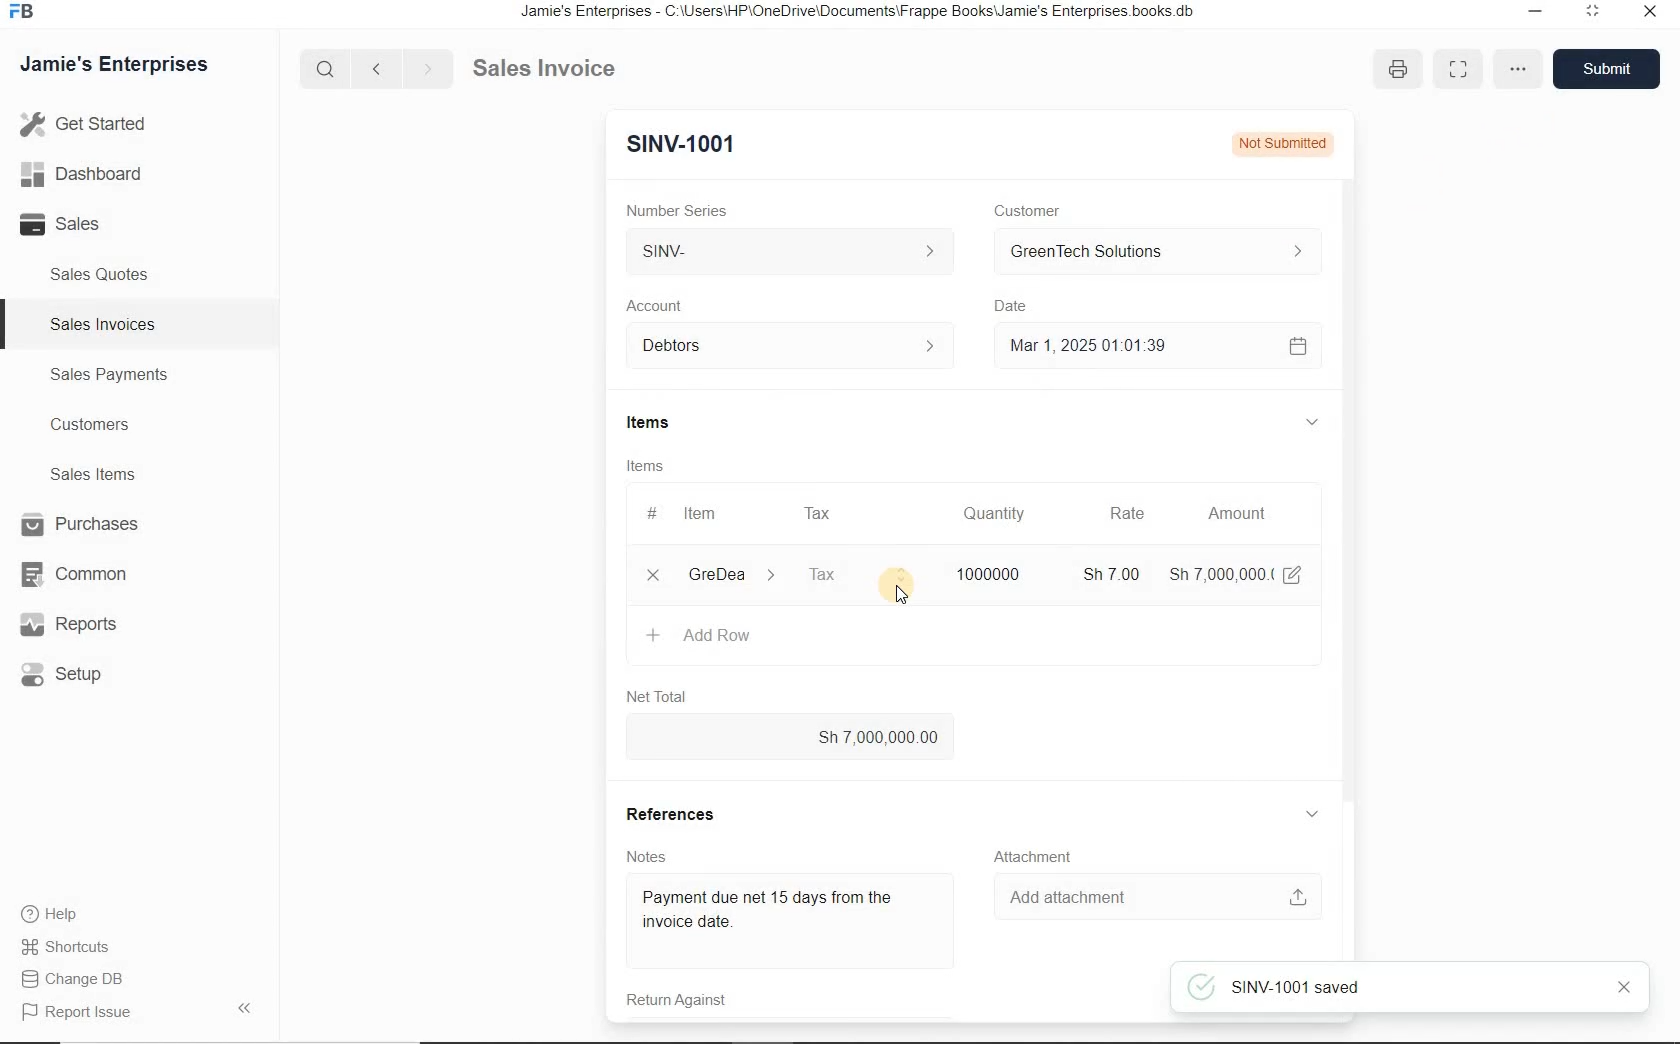  I want to click on Payment due net 15 days from the invoice date, so click(785, 914).